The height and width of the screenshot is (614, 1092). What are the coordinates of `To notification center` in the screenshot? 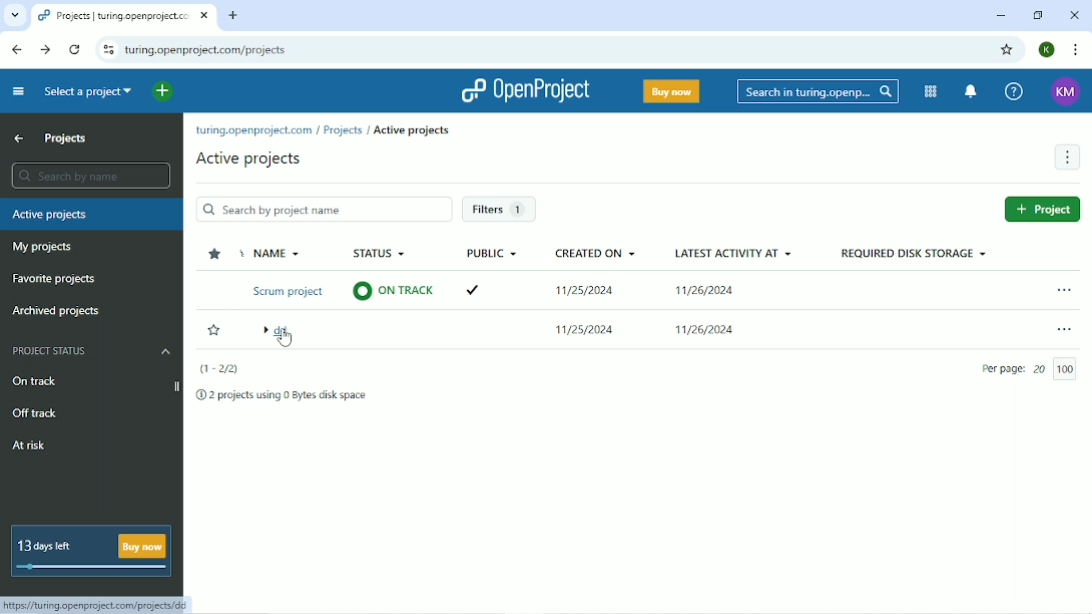 It's located at (971, 92).